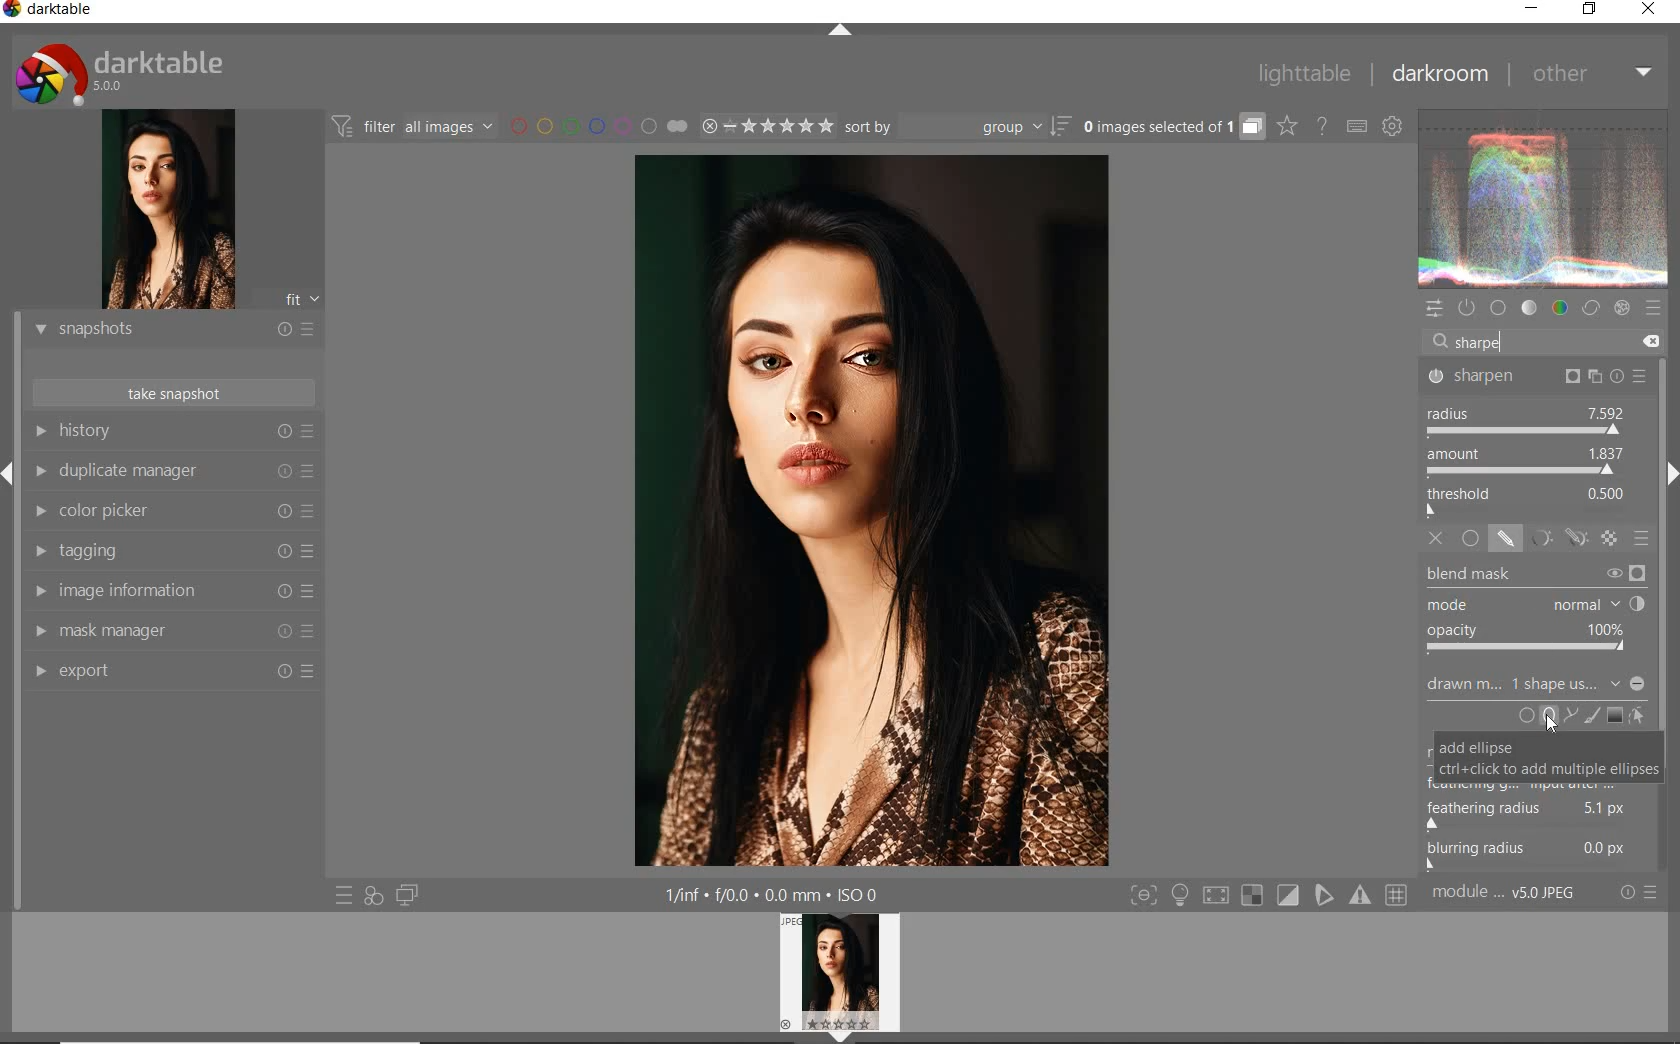  What do you see at coordinates (1432, 309) in the screenshot?
I see `quick access panel` at bounding box center [1432, 309].